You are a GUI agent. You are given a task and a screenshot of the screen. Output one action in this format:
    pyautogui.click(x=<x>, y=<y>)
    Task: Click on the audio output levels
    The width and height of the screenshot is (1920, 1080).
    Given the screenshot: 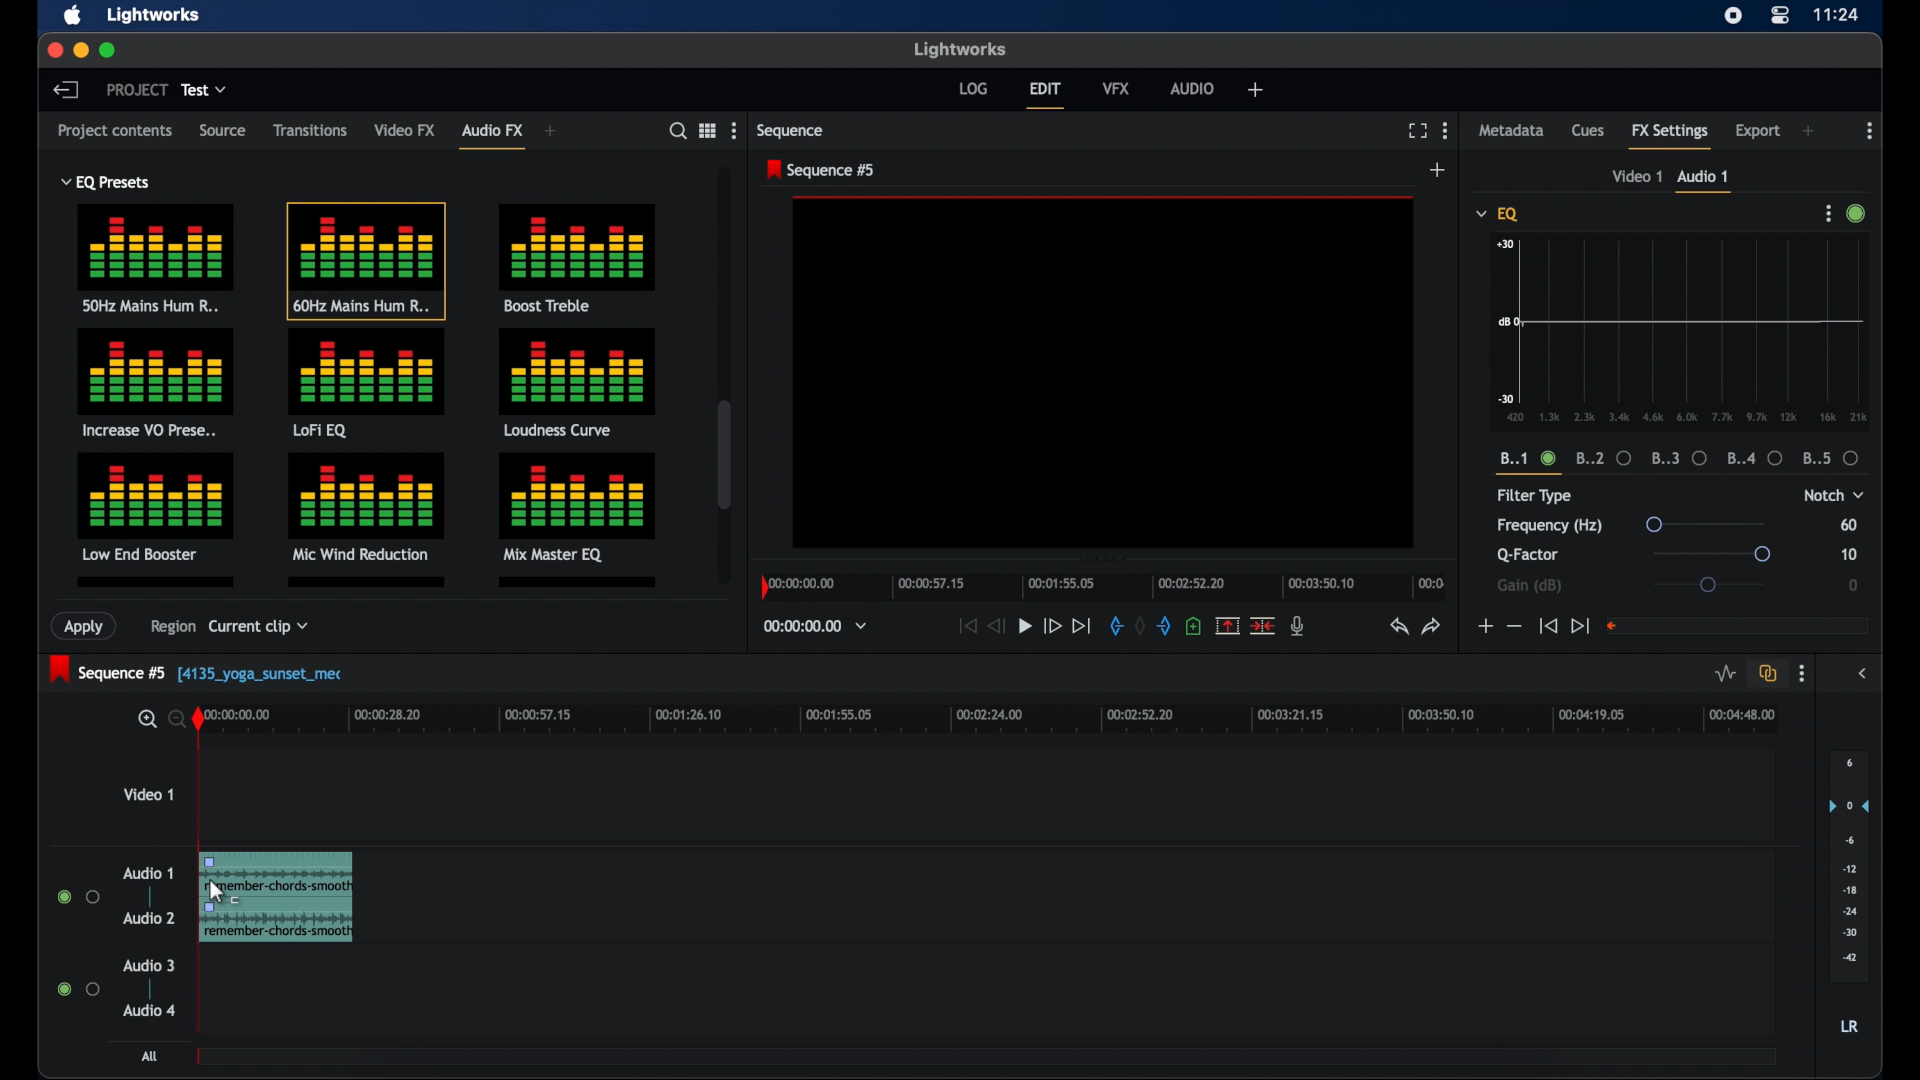 What is the action you would take?
    pyautogui.click(x=1849, y=866)
    